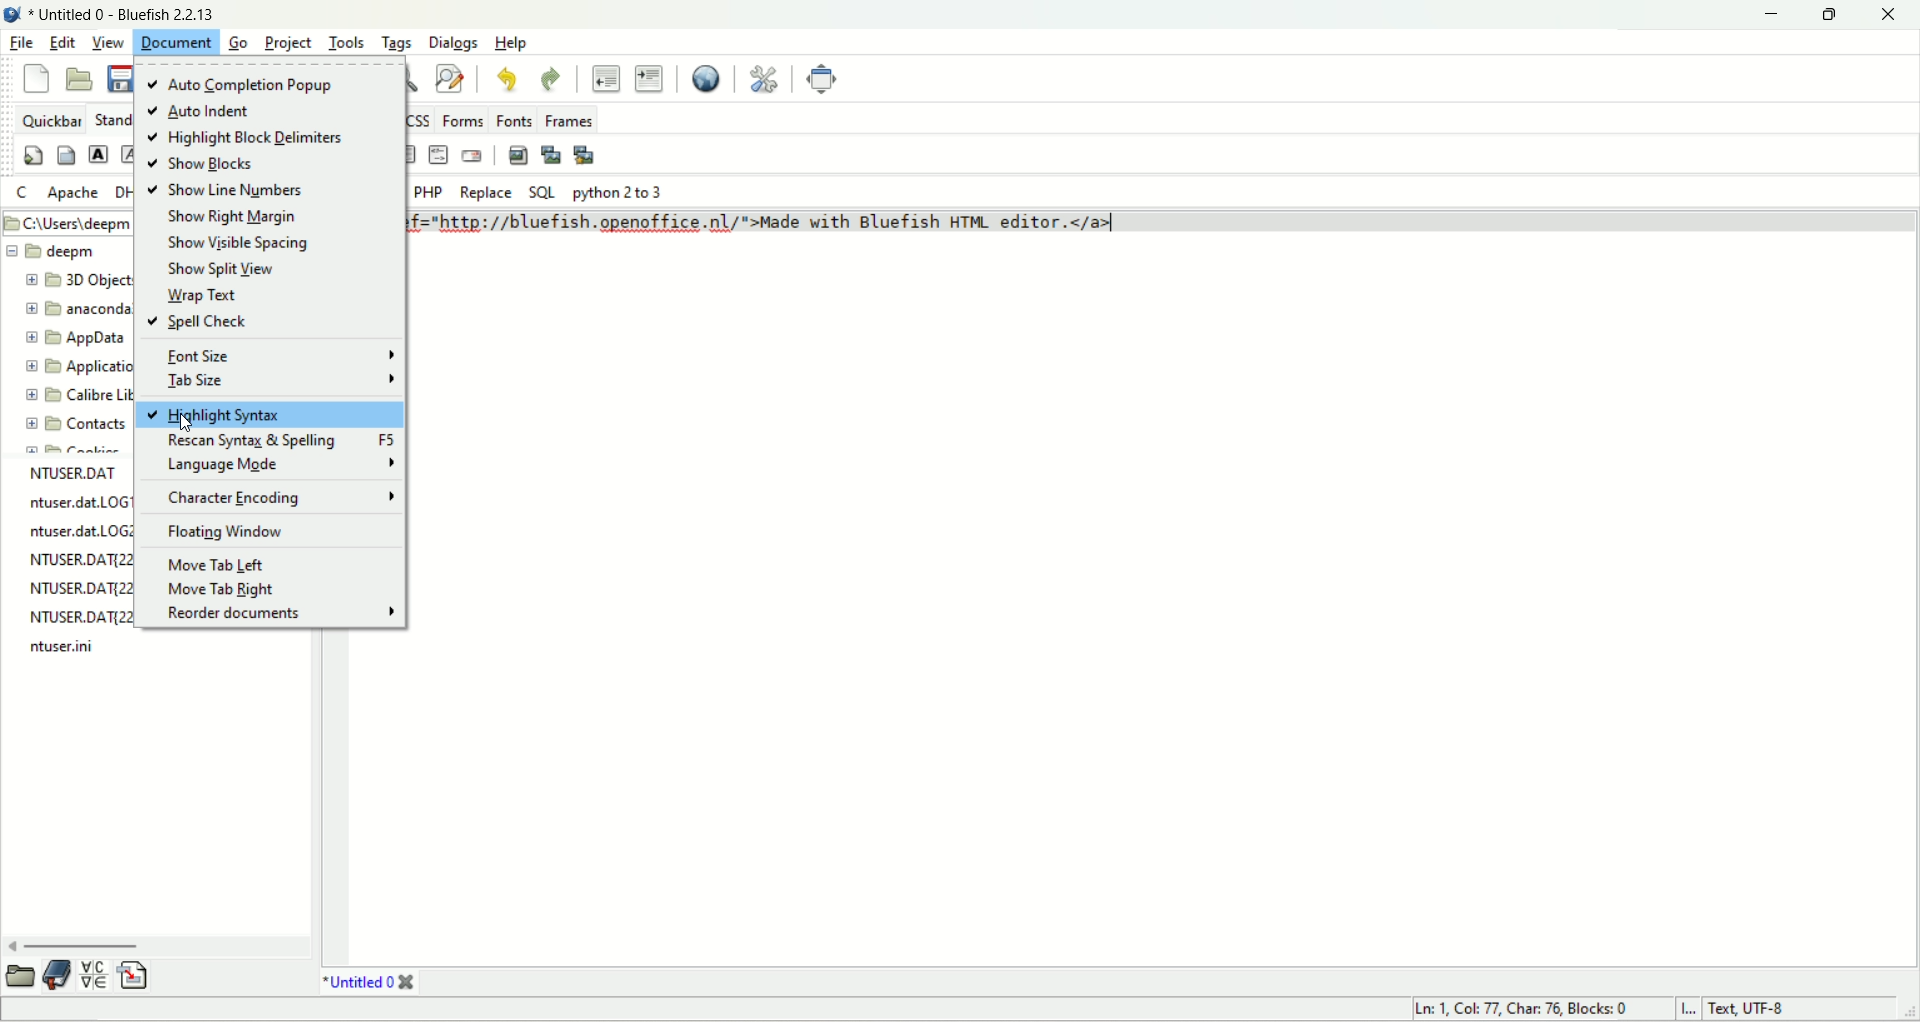  What do you see at coordinates (74, 340) in the screenshot?
I see `app data` at bounding box center [74, 340].